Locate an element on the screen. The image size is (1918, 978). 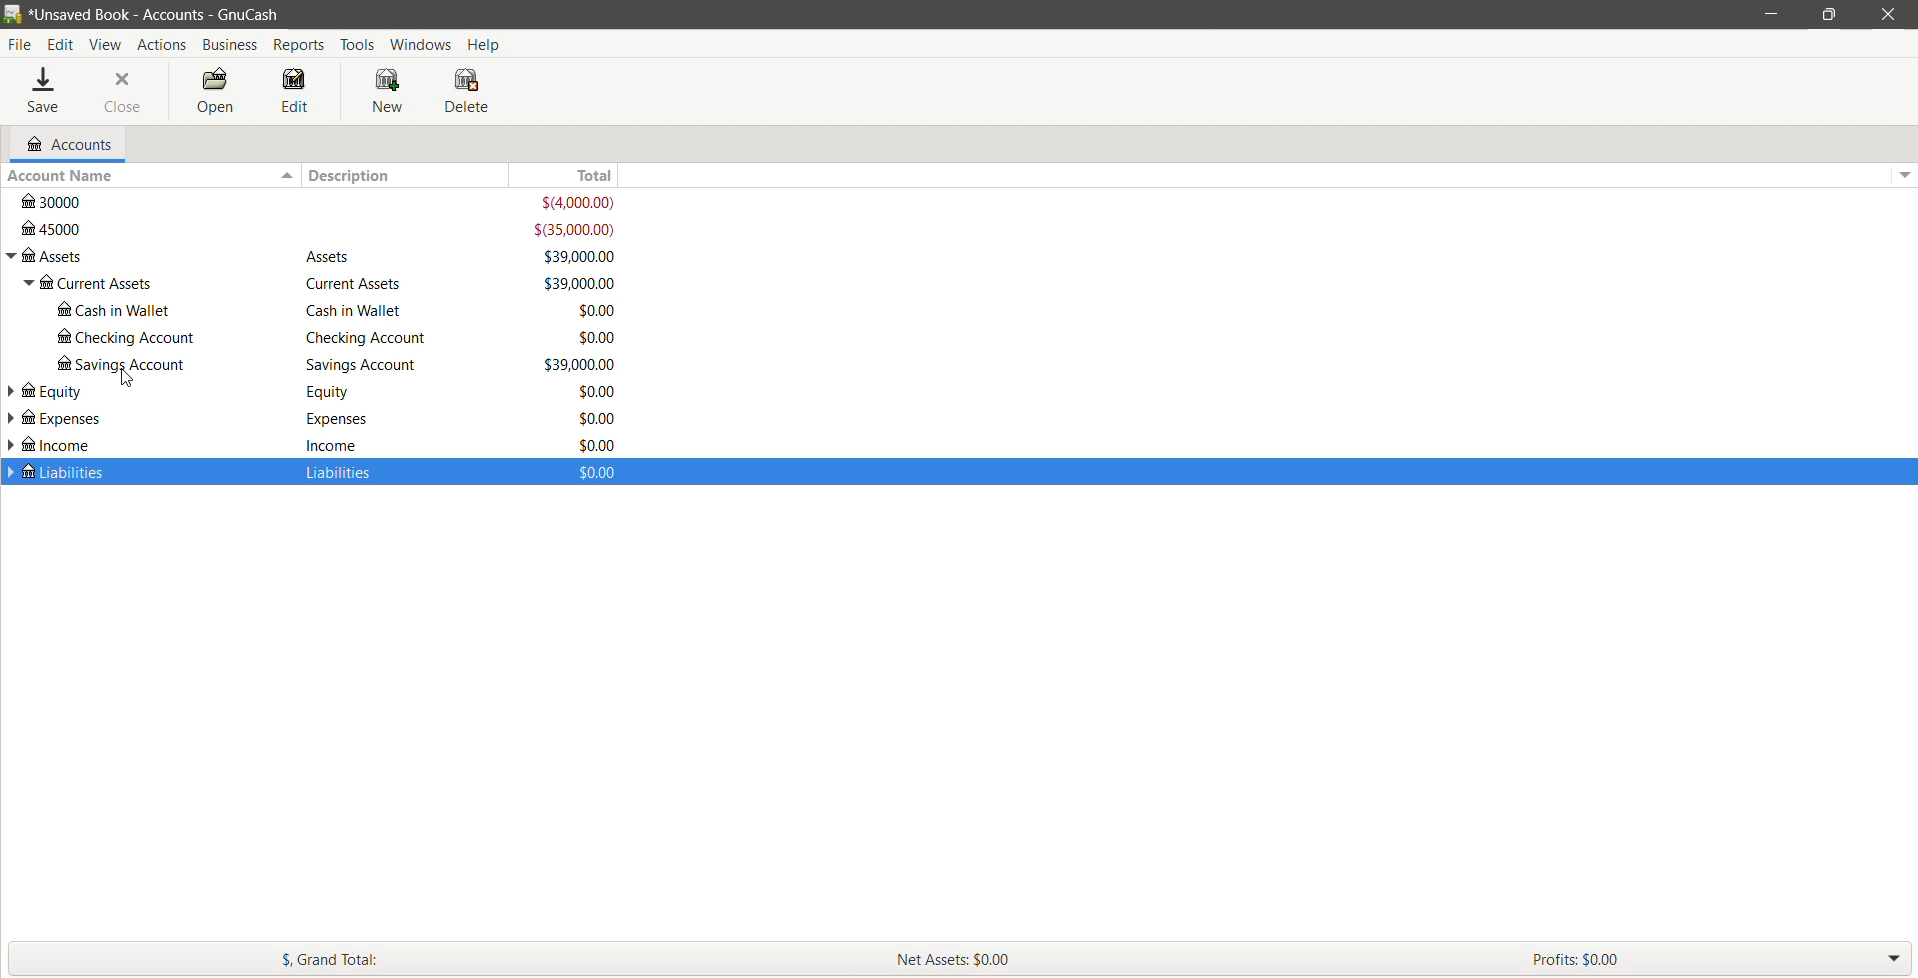
$0.00 is located at coordinates (600, 390).